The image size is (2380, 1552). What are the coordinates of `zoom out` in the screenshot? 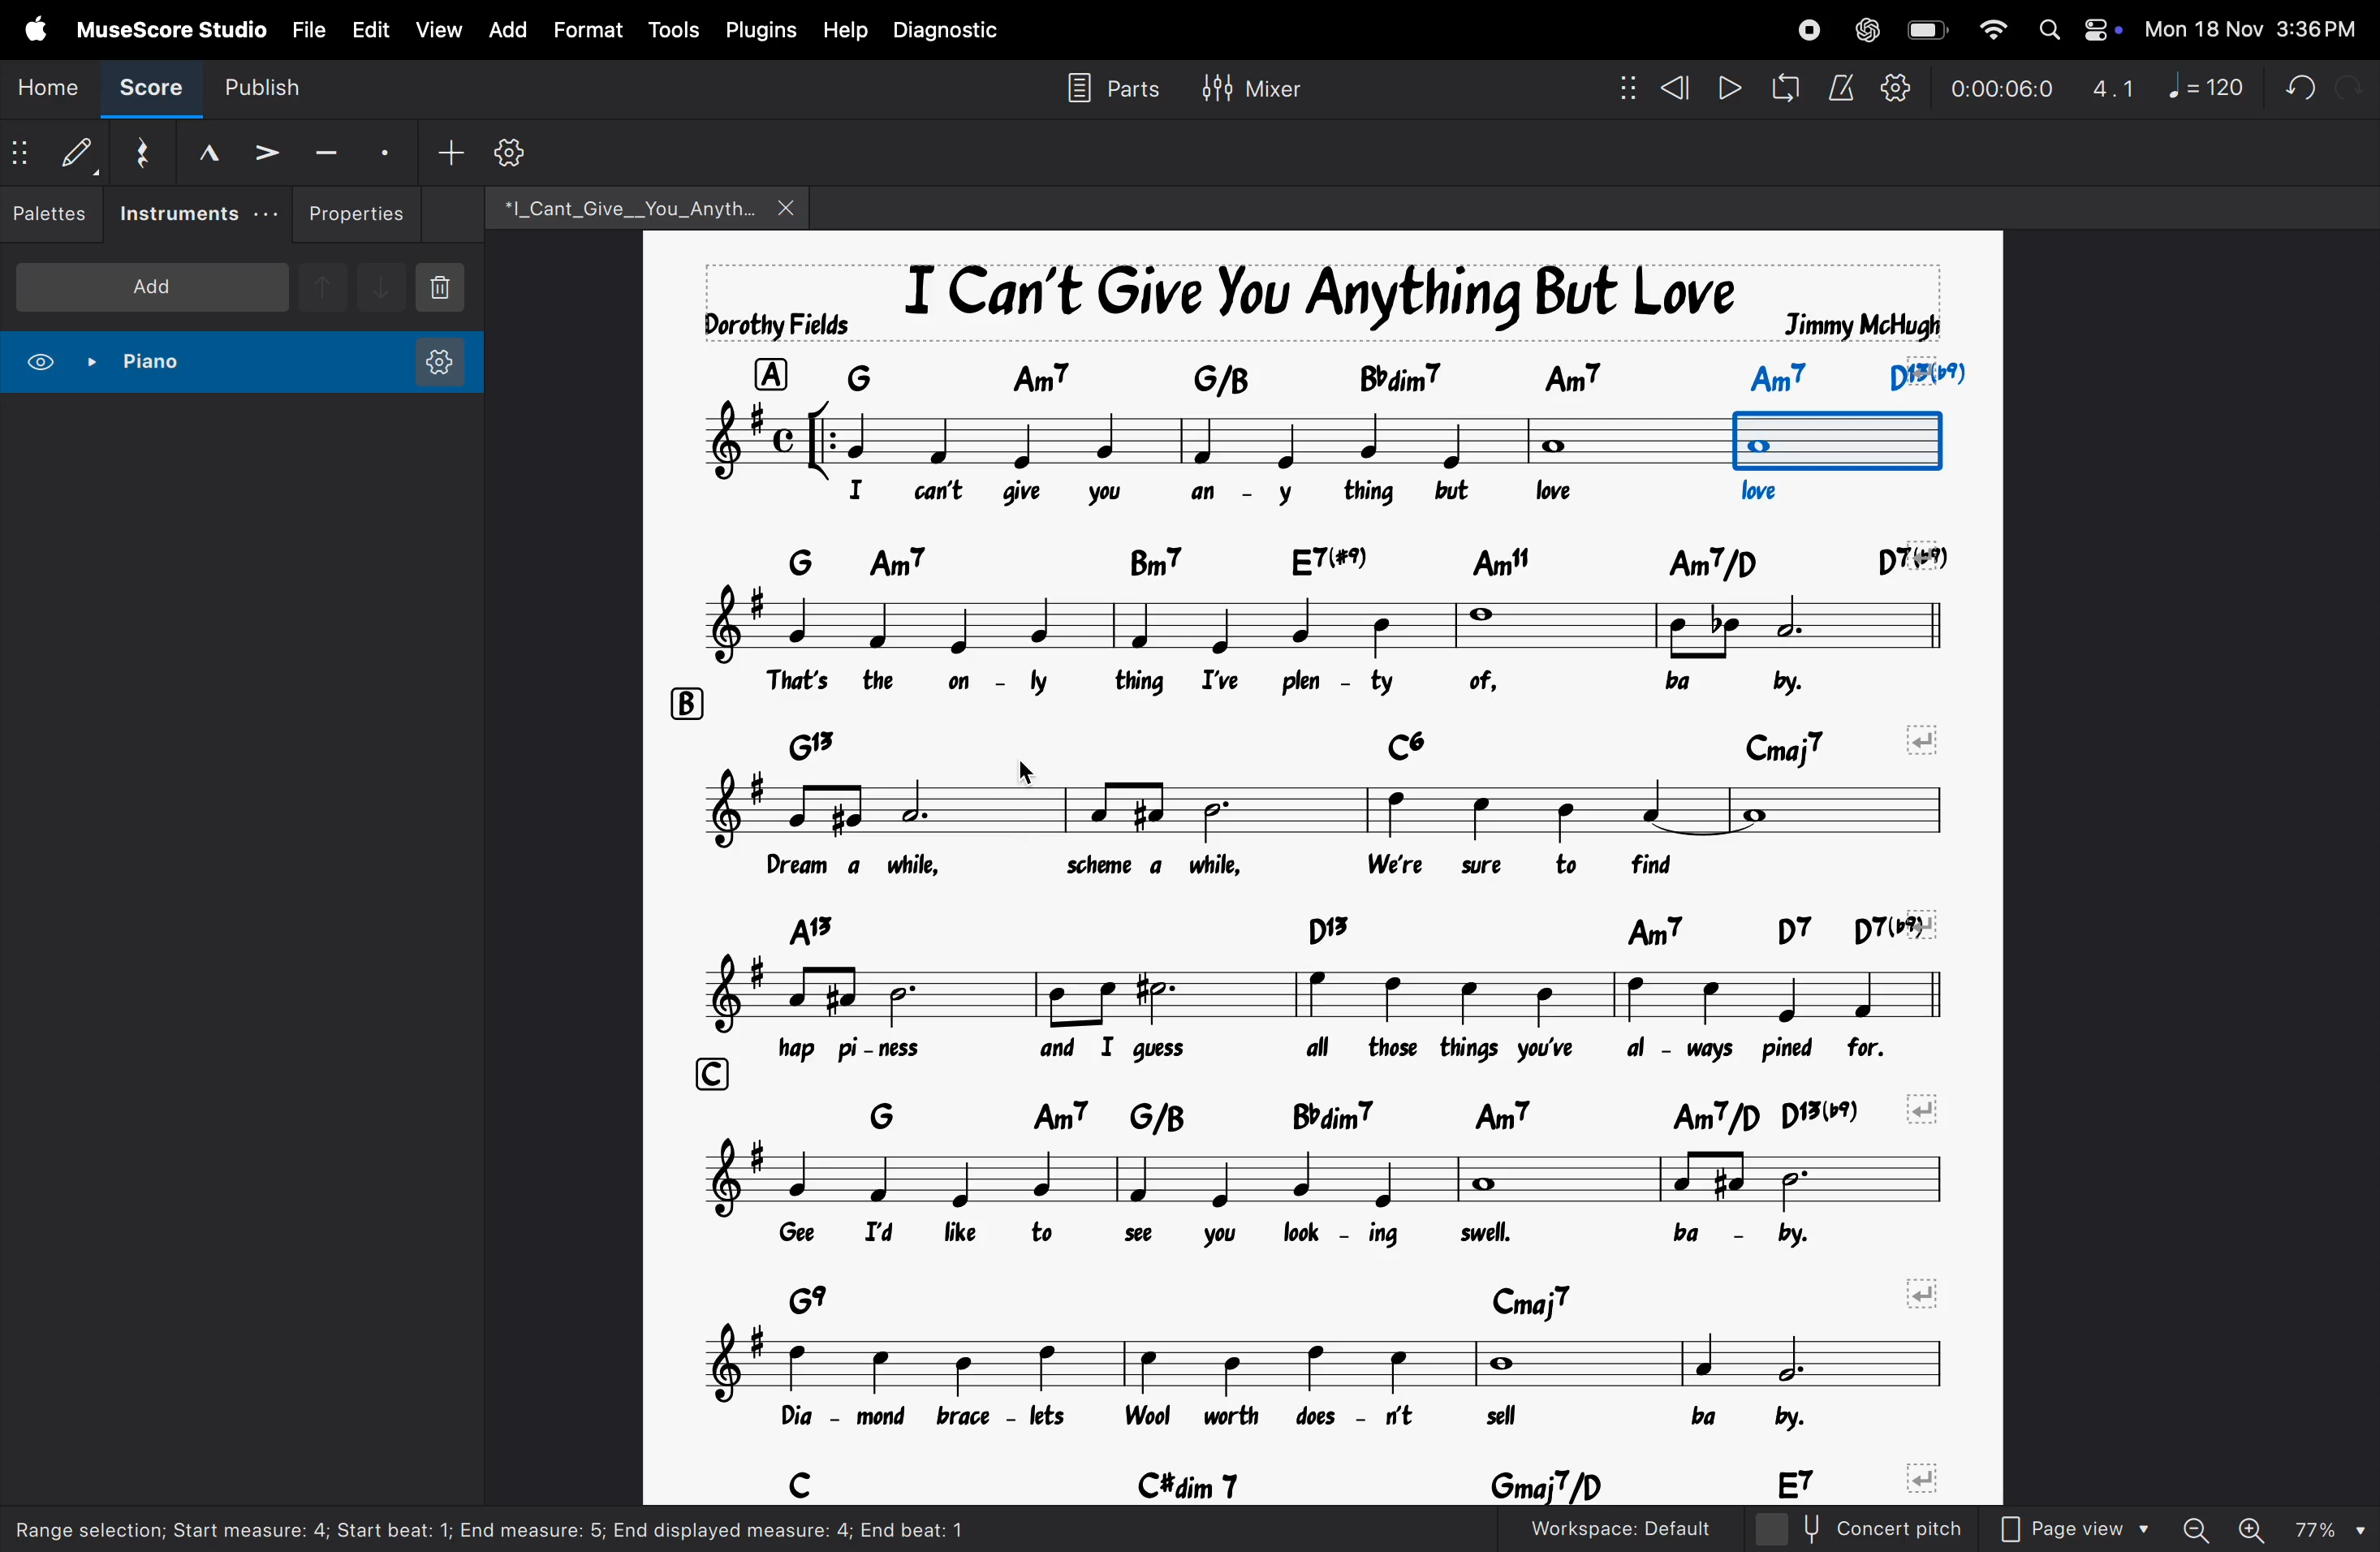 It's located at (2195, 1527).